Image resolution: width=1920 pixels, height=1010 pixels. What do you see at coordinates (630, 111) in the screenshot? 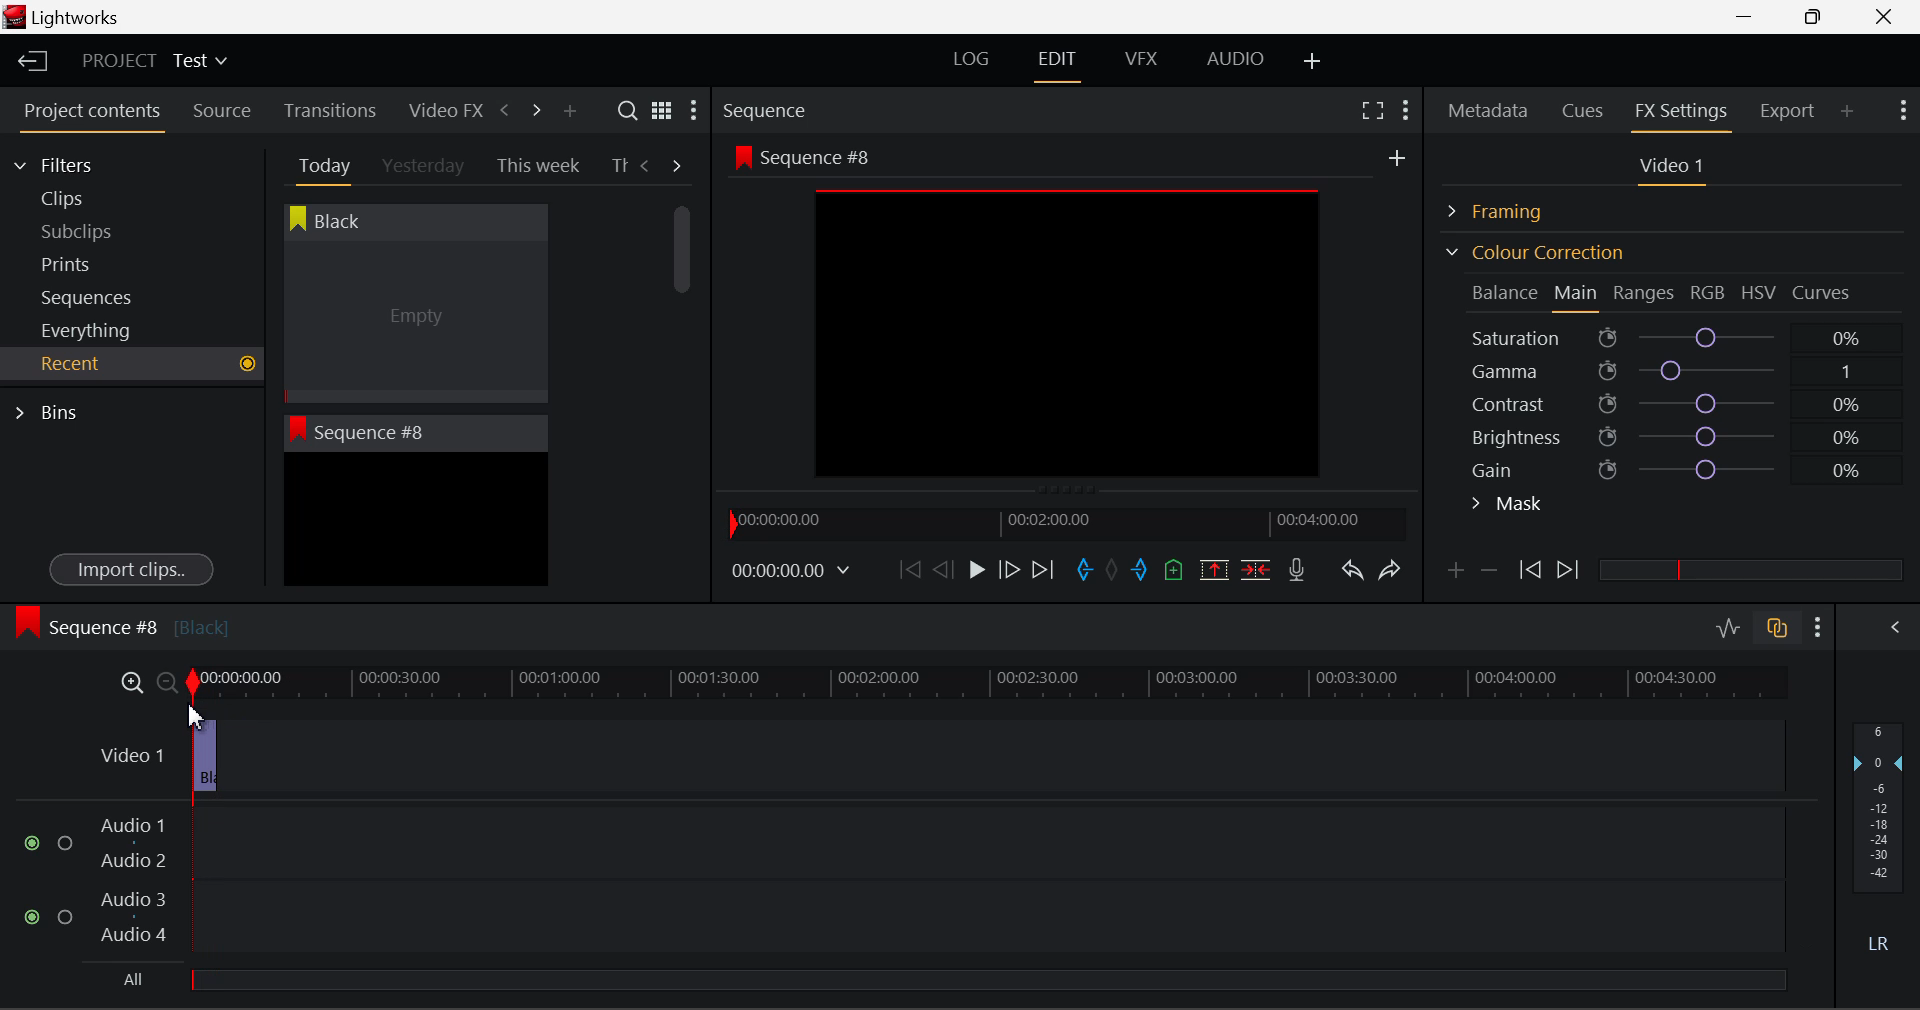
I see `Search` at bounding box center [630, 111].